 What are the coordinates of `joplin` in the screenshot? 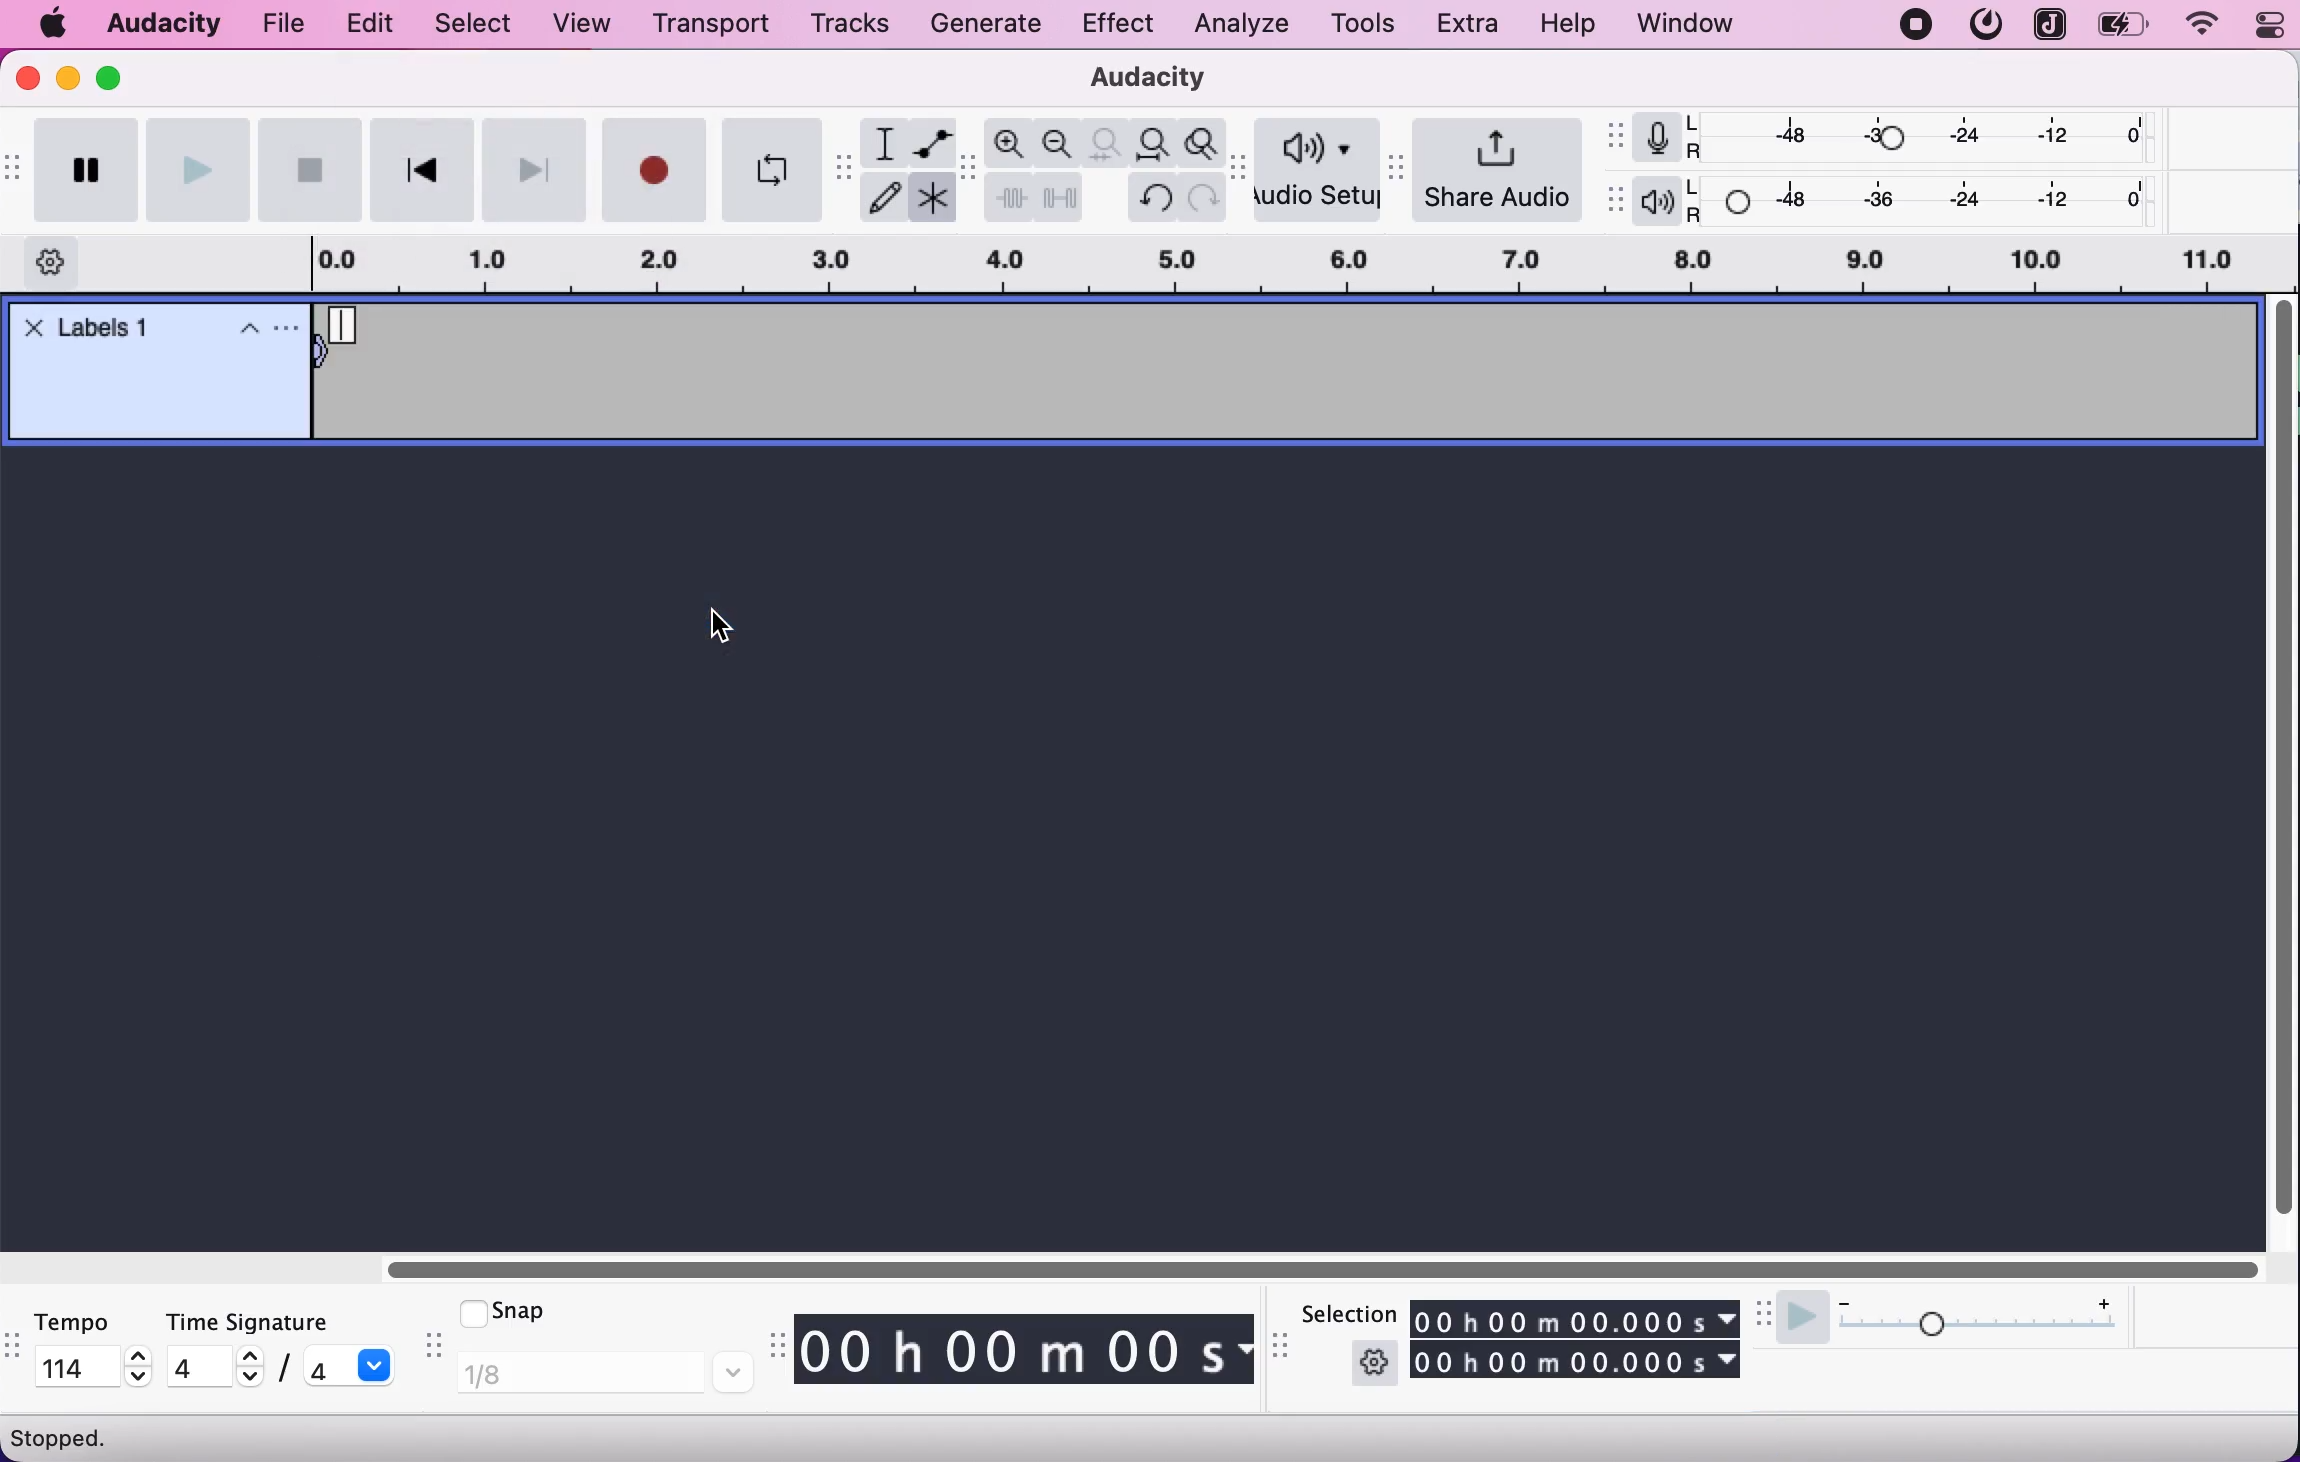 It's located at (2048, 24).